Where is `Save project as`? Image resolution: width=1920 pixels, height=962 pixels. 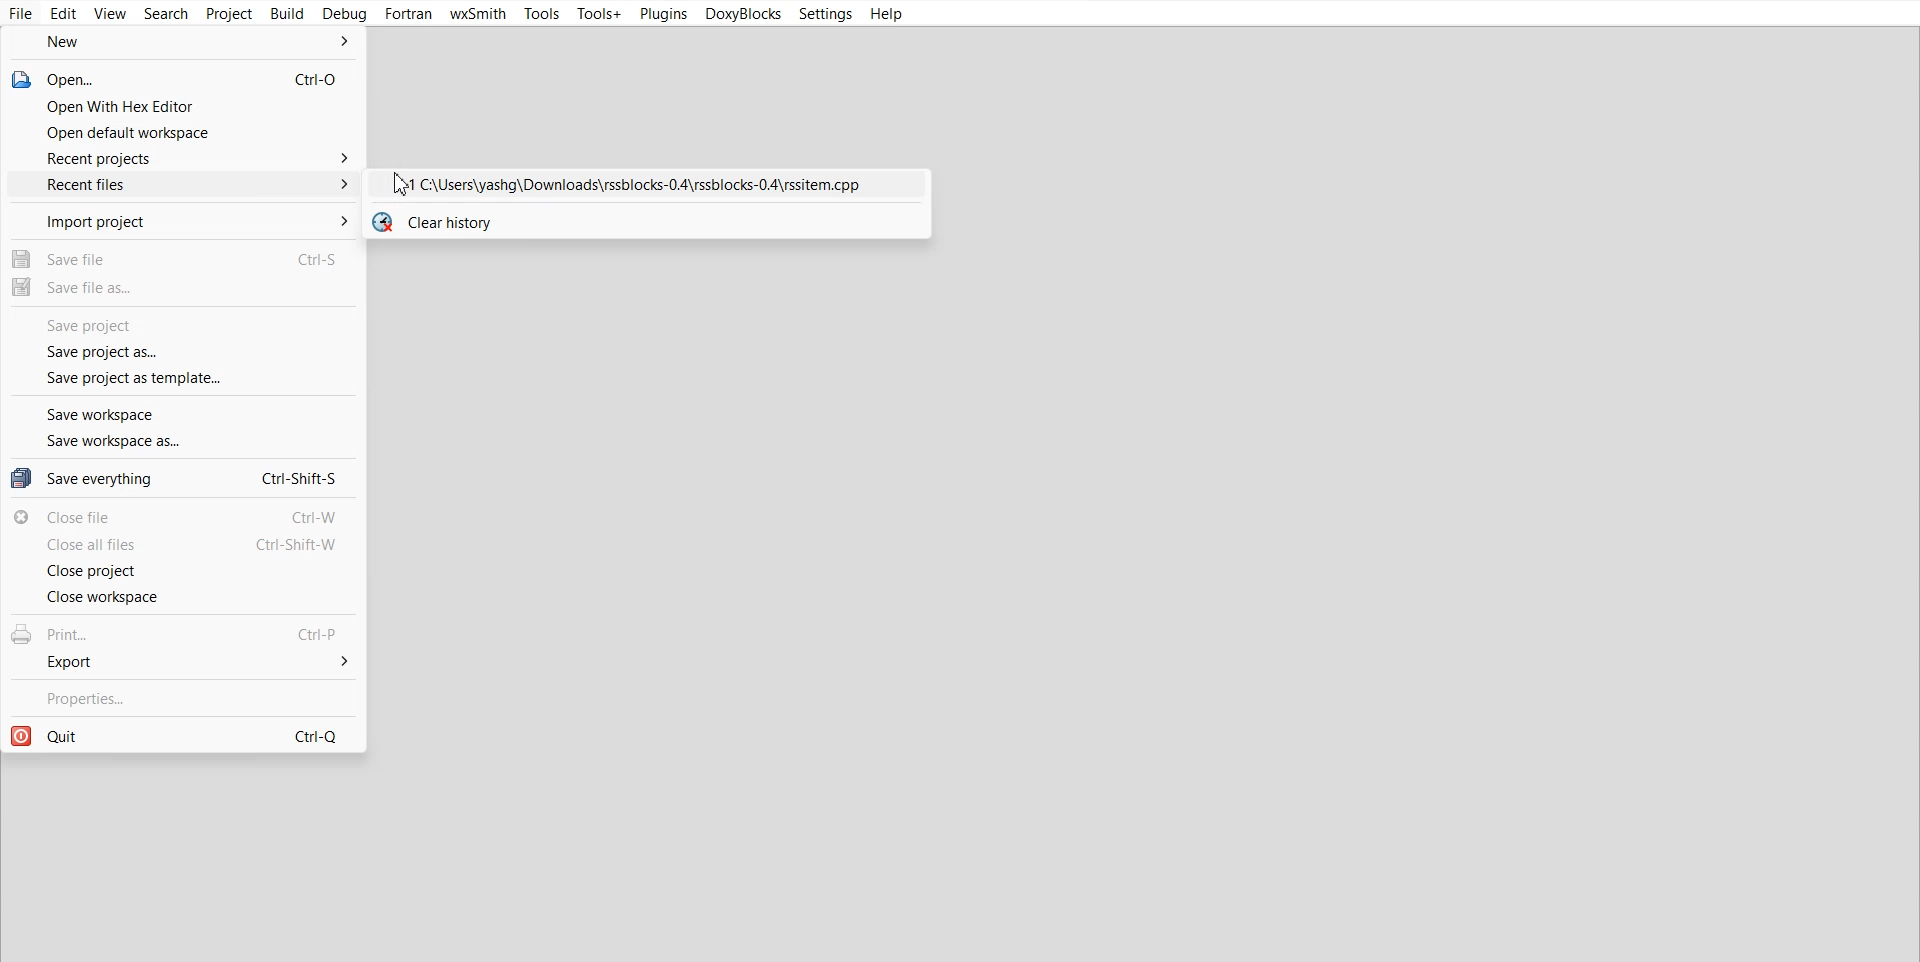 Save project as is located at coordinates (184, 352).